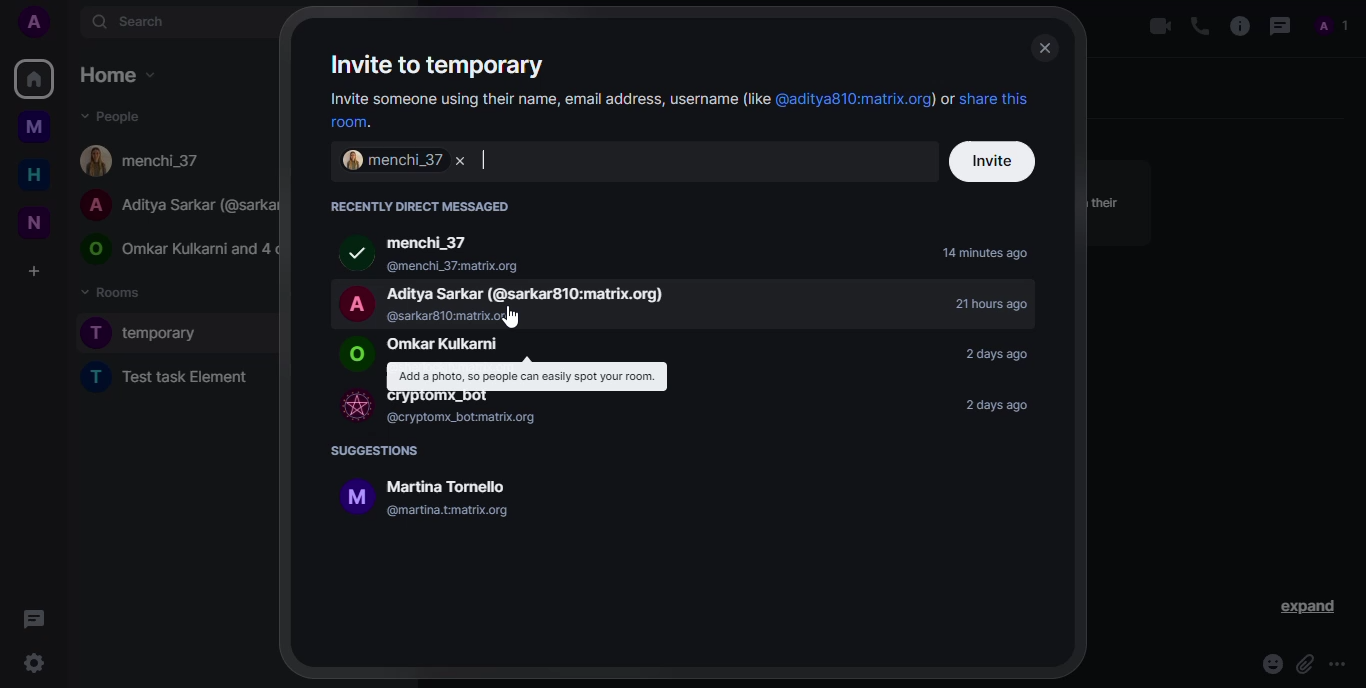  What do you see at coordinates (535, 293) in the screenshot?
I see `Aditya Sarkar (@sarkar810:matrix.org)` at bounding box center [535, 293].